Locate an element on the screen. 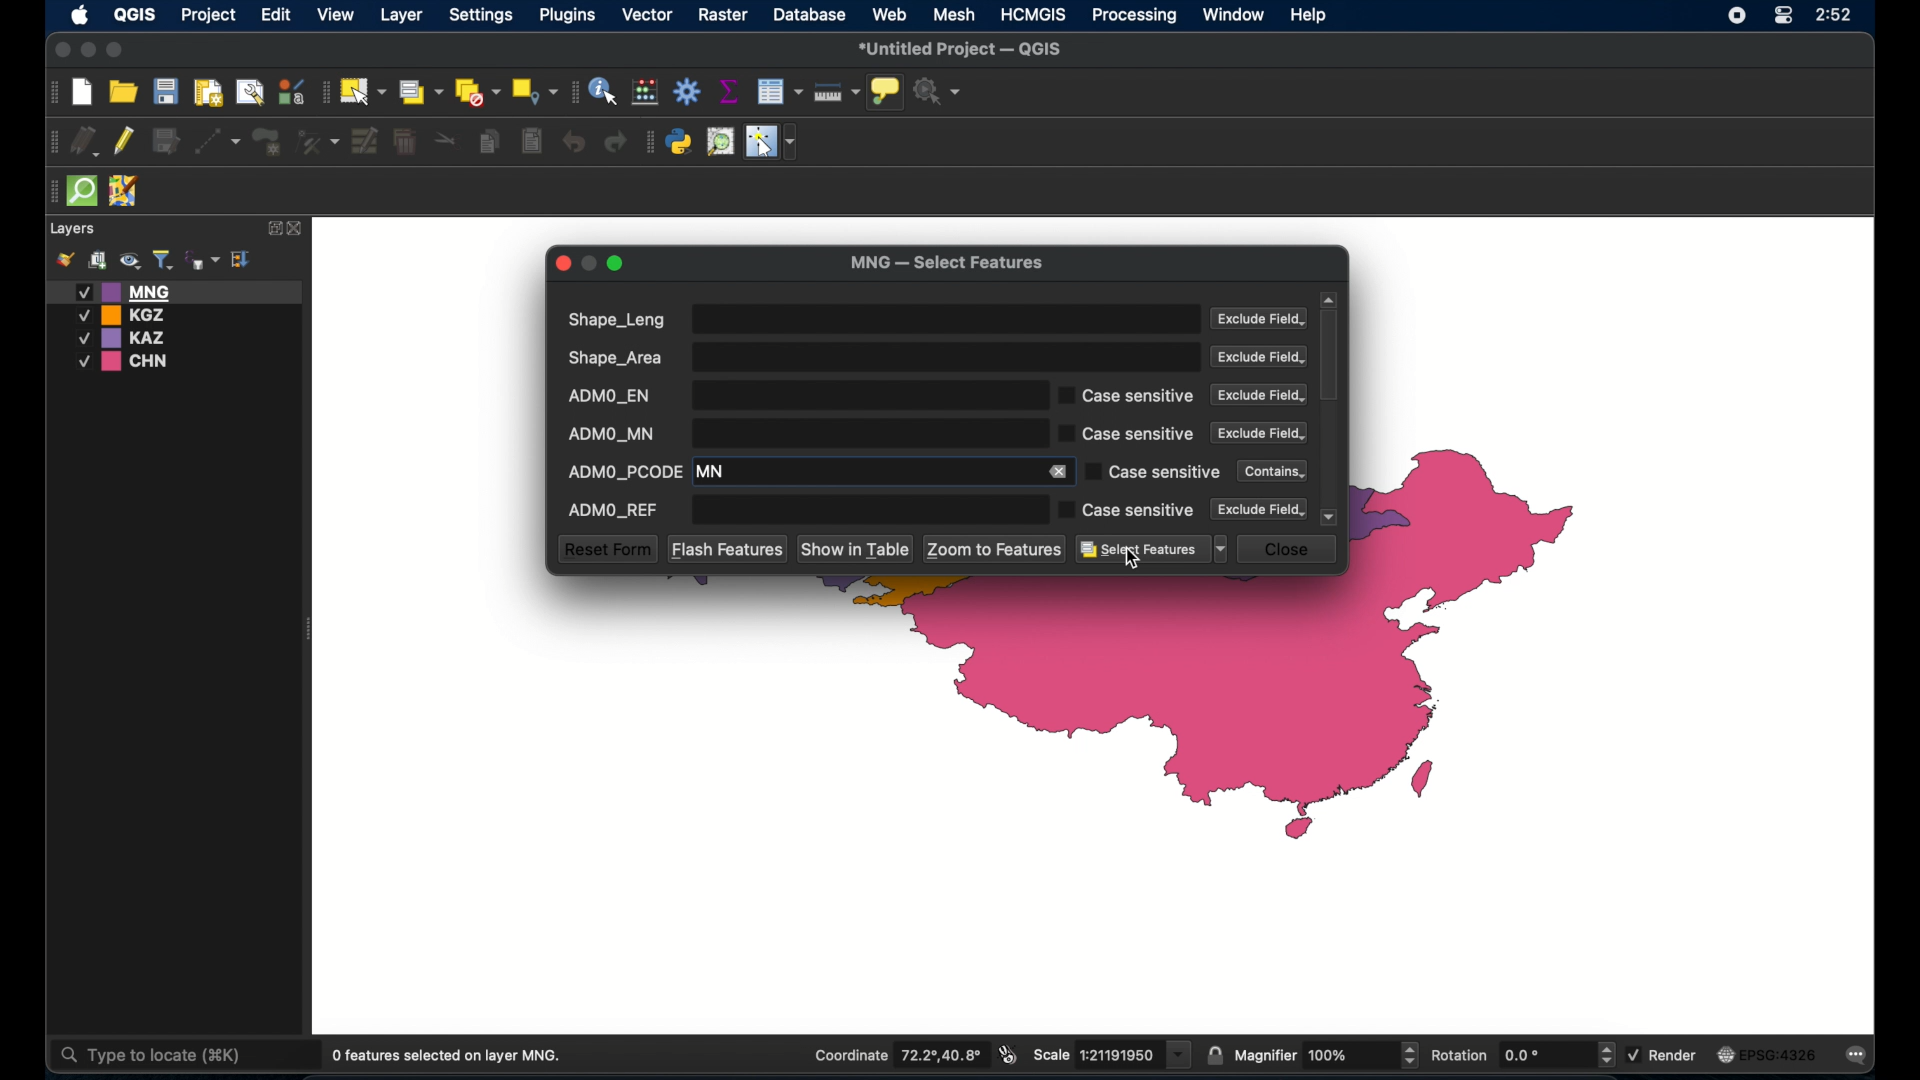 Image resolution: width=1920 pixels, height=1080 pixels. untitled project - QGIS is located at coordinates (962, 49).